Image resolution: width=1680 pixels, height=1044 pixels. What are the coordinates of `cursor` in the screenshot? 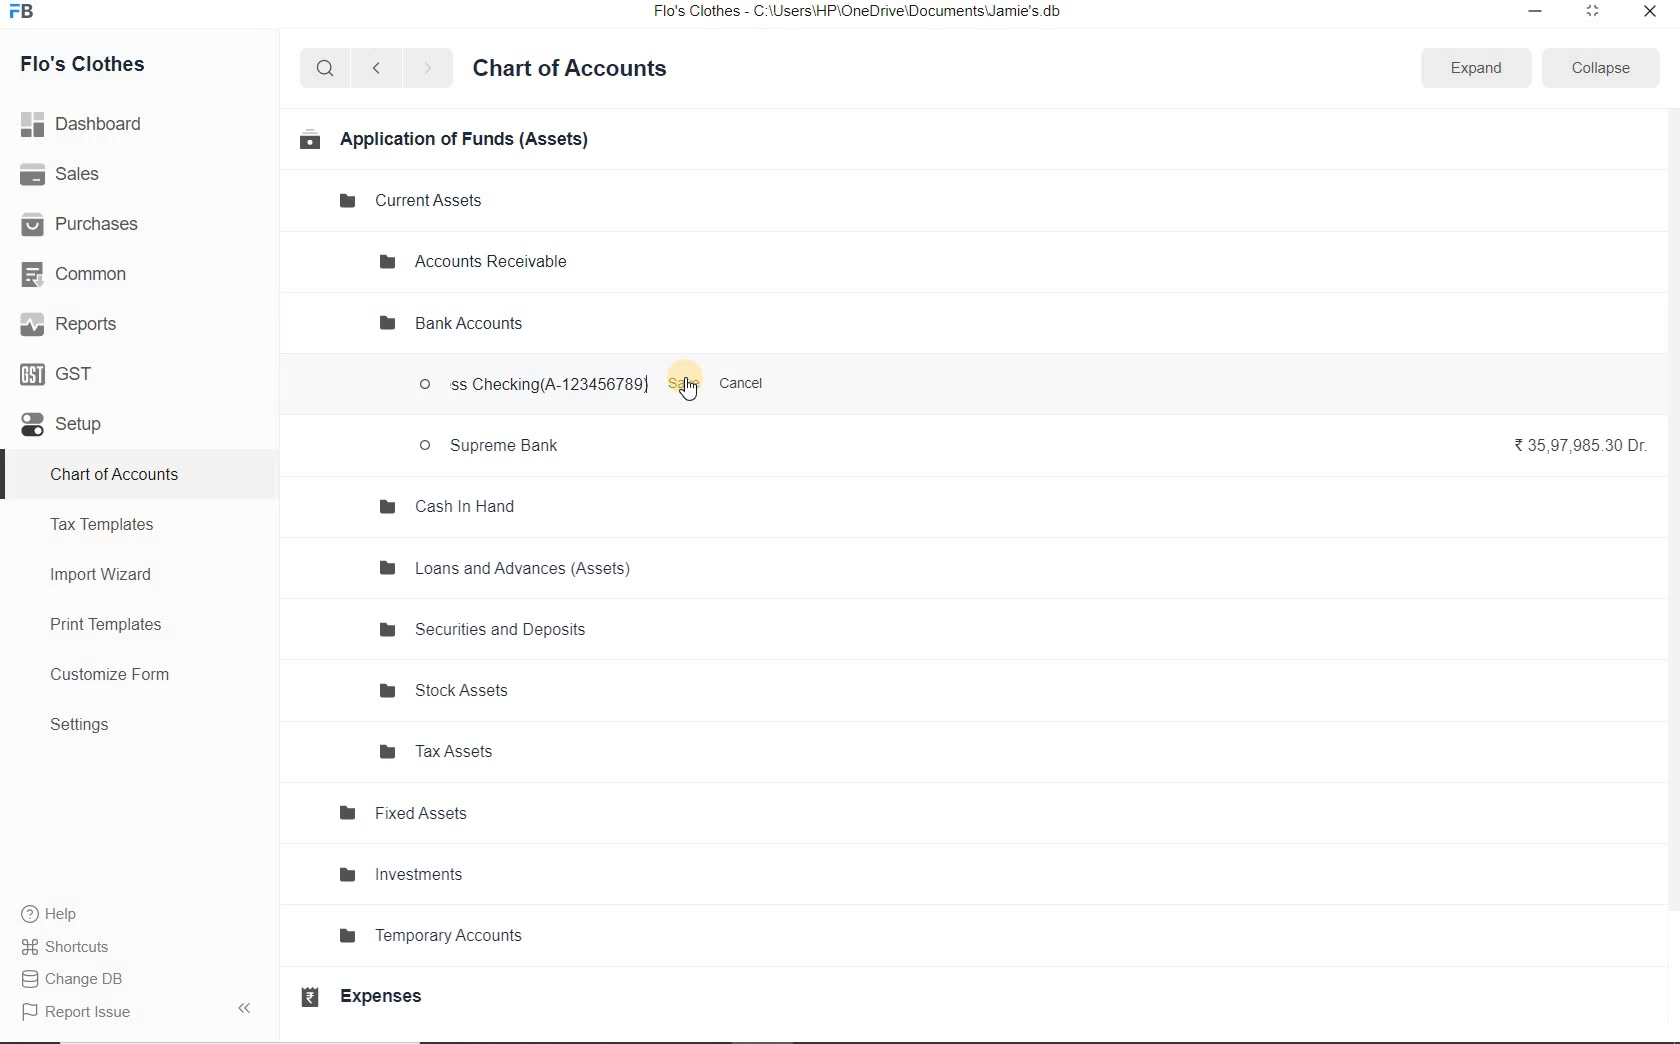 It's located at (688, 392).